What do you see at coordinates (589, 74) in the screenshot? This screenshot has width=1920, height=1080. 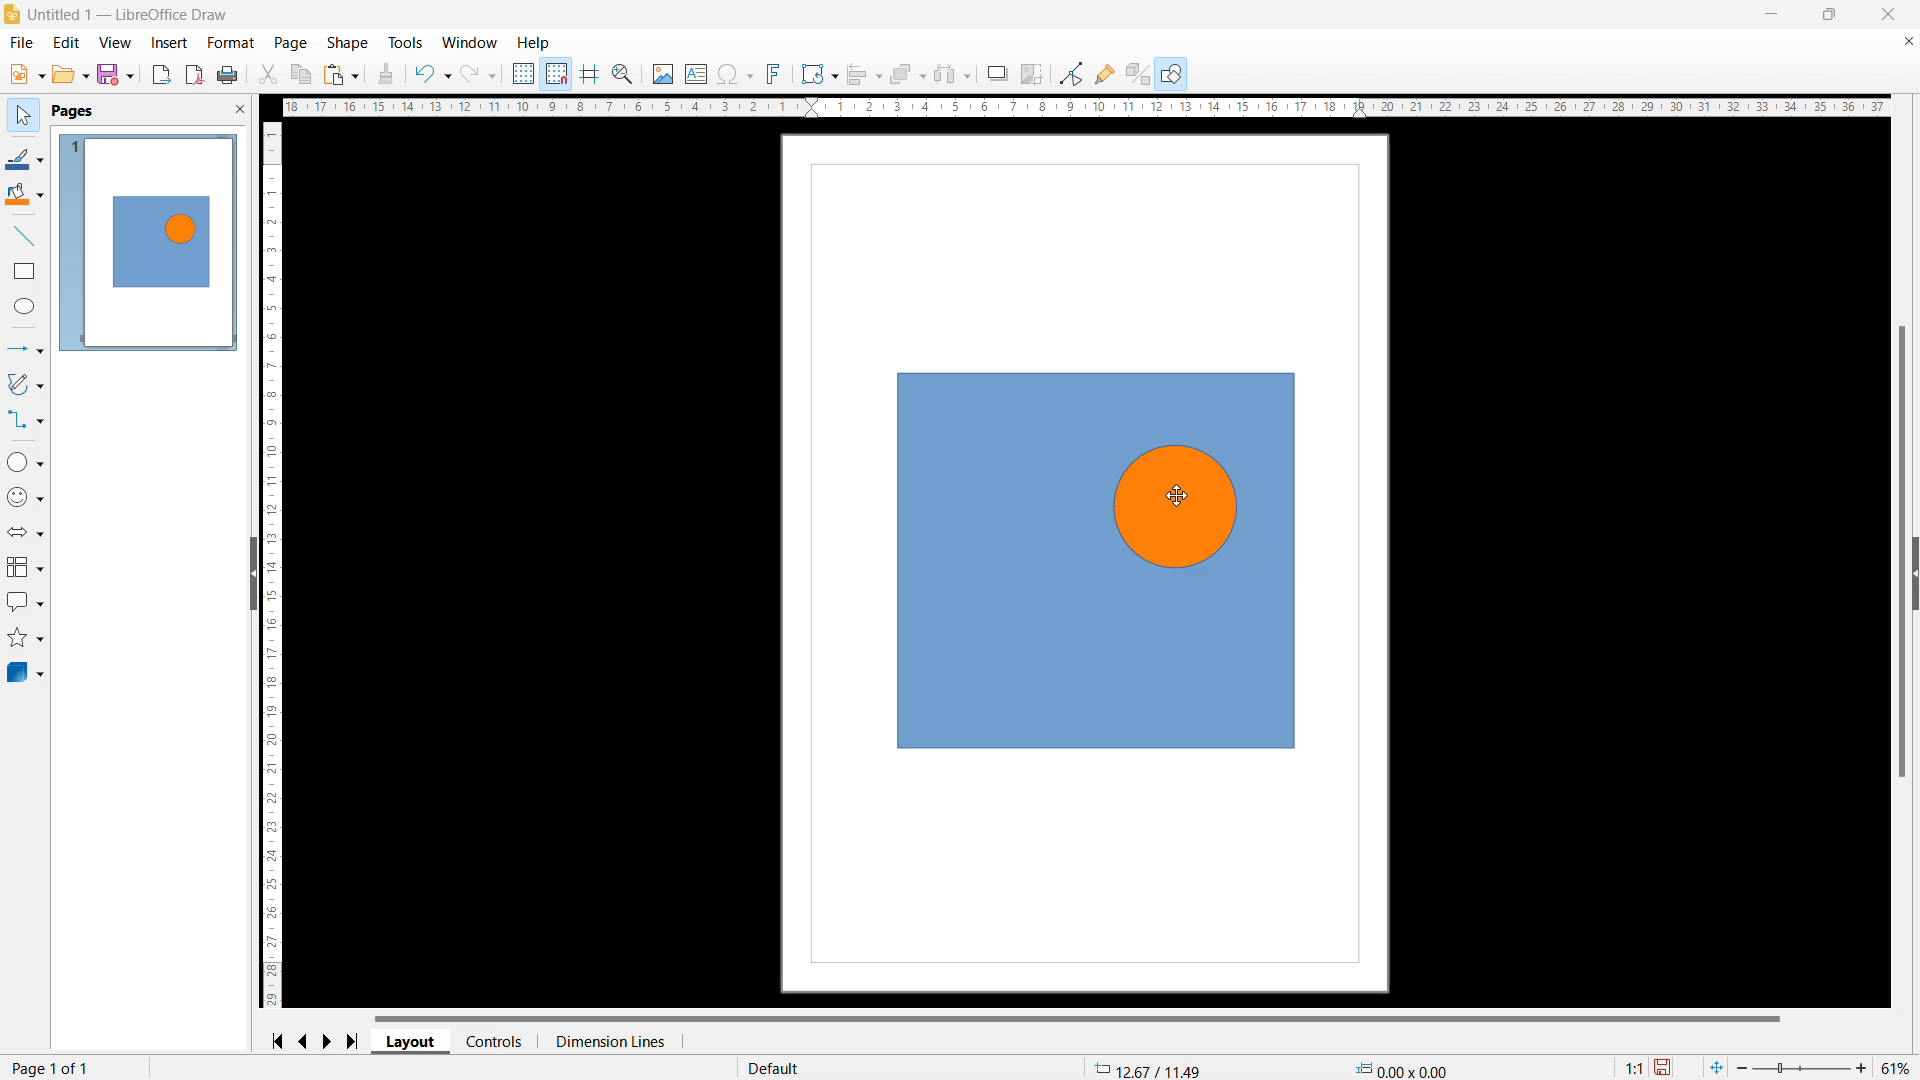 I see `helplines while moving` at bounding box center [589, 74].